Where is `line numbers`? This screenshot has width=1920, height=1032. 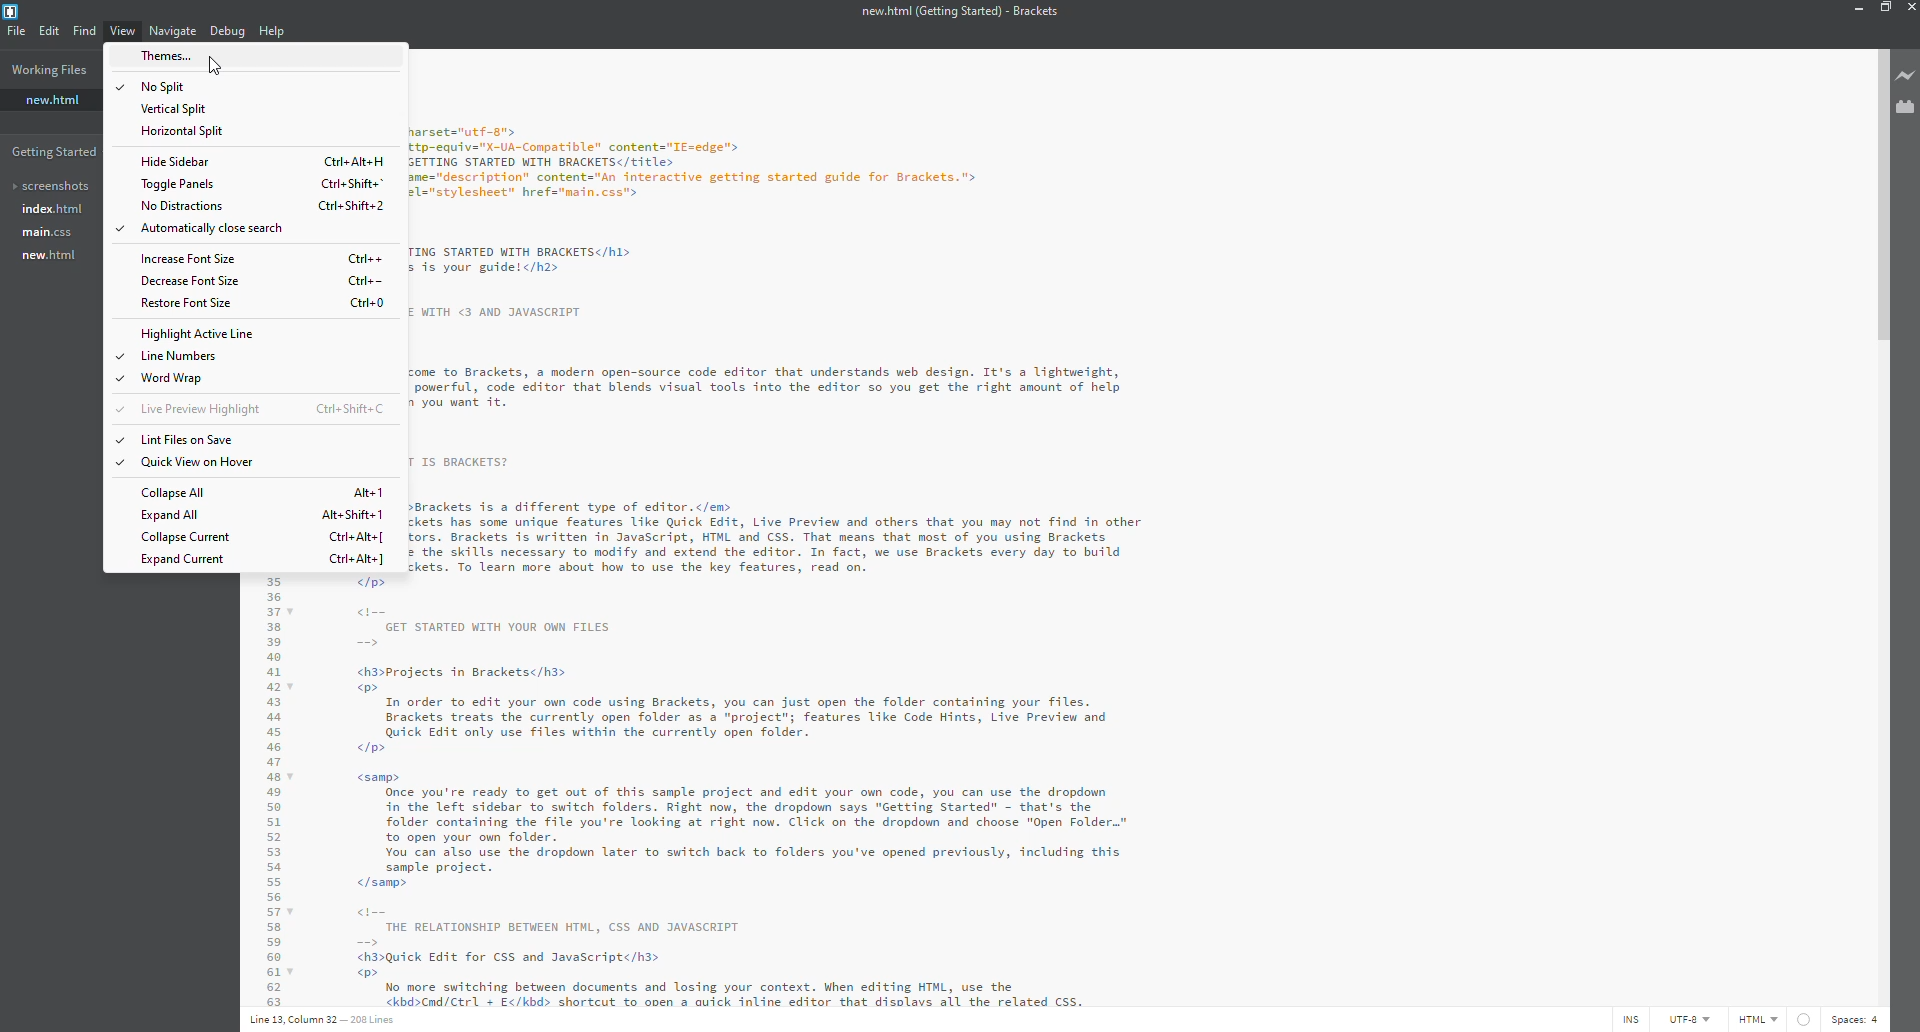
line numbers is located at coordinates (182, 355).